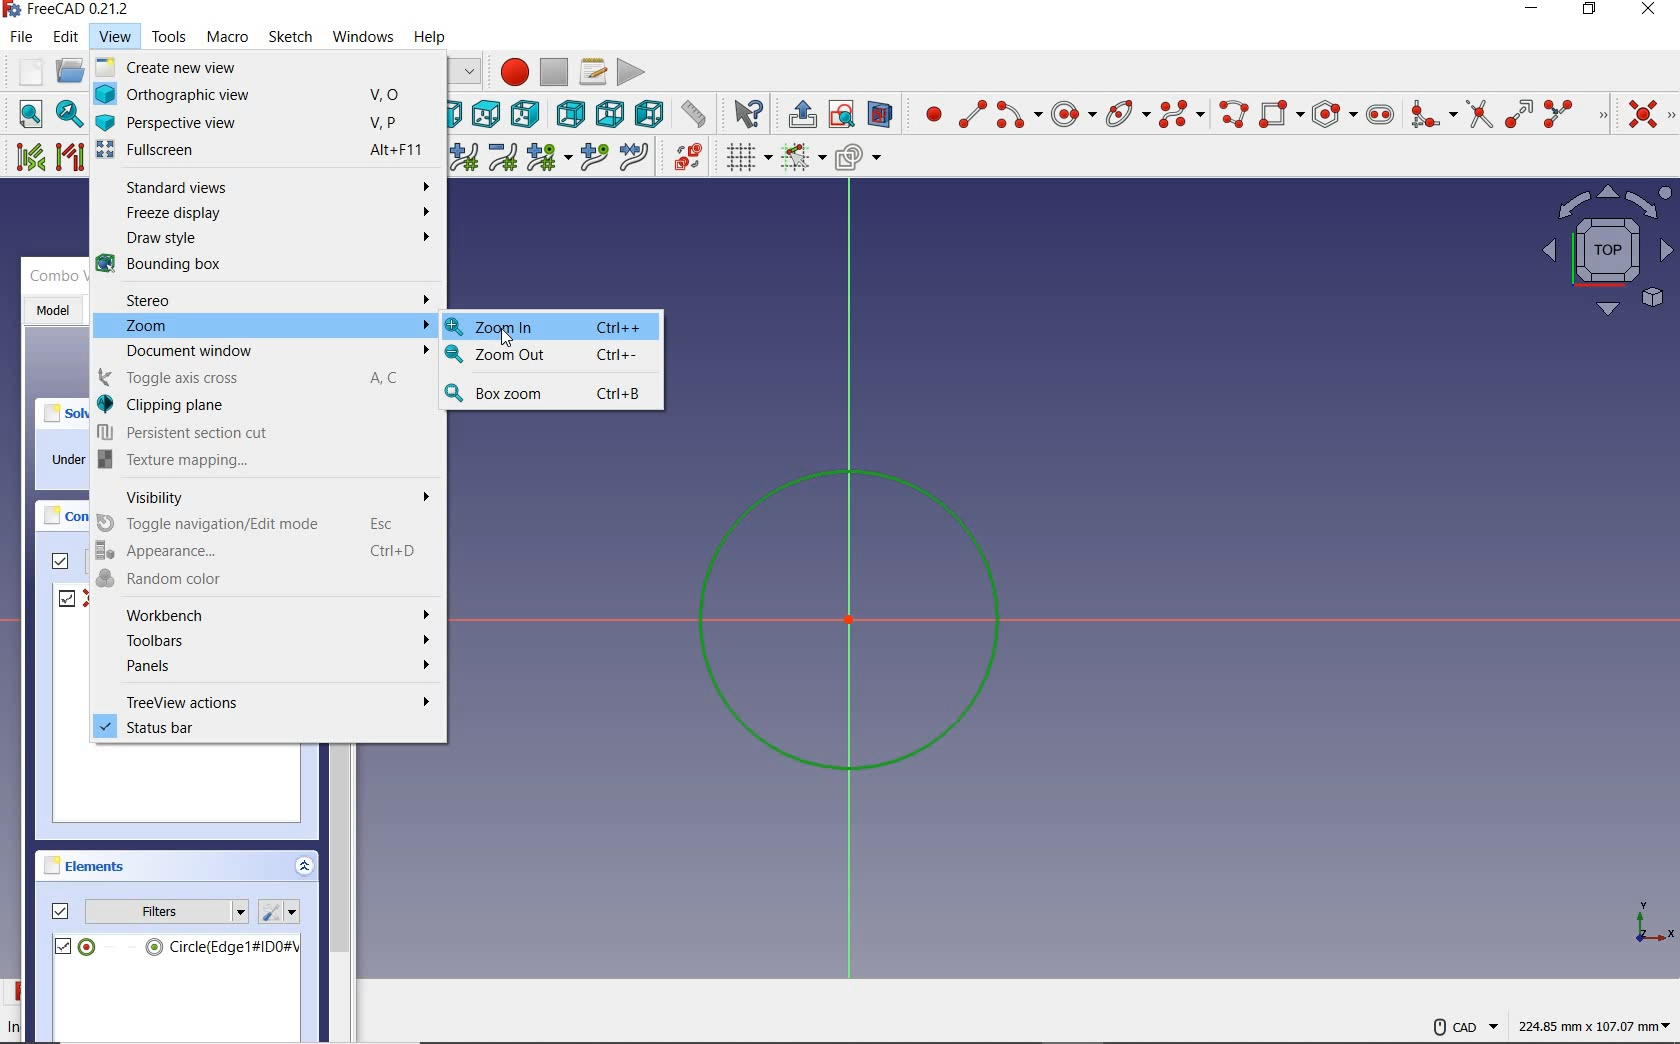 This screenshot has width=1680, height=1044. Describe the element at coordinates (1647, 113) in the screenshot. I see `constrain coincident` at that location.